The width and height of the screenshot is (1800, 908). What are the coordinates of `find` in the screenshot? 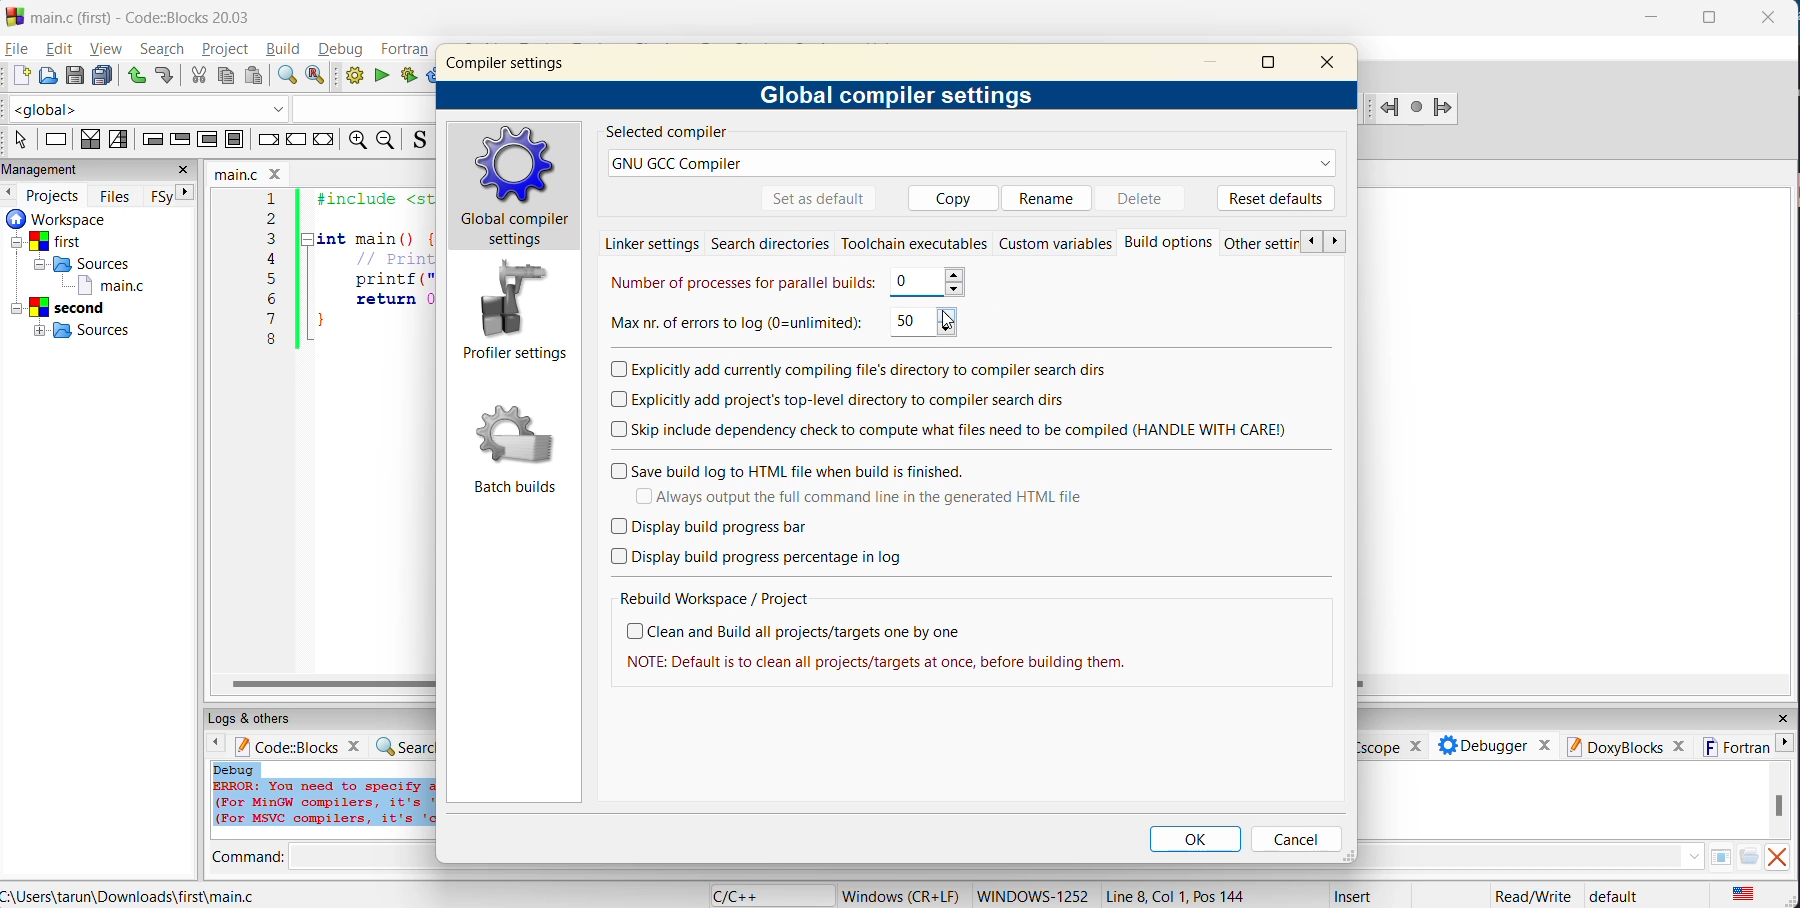 It's located at (286, 78).